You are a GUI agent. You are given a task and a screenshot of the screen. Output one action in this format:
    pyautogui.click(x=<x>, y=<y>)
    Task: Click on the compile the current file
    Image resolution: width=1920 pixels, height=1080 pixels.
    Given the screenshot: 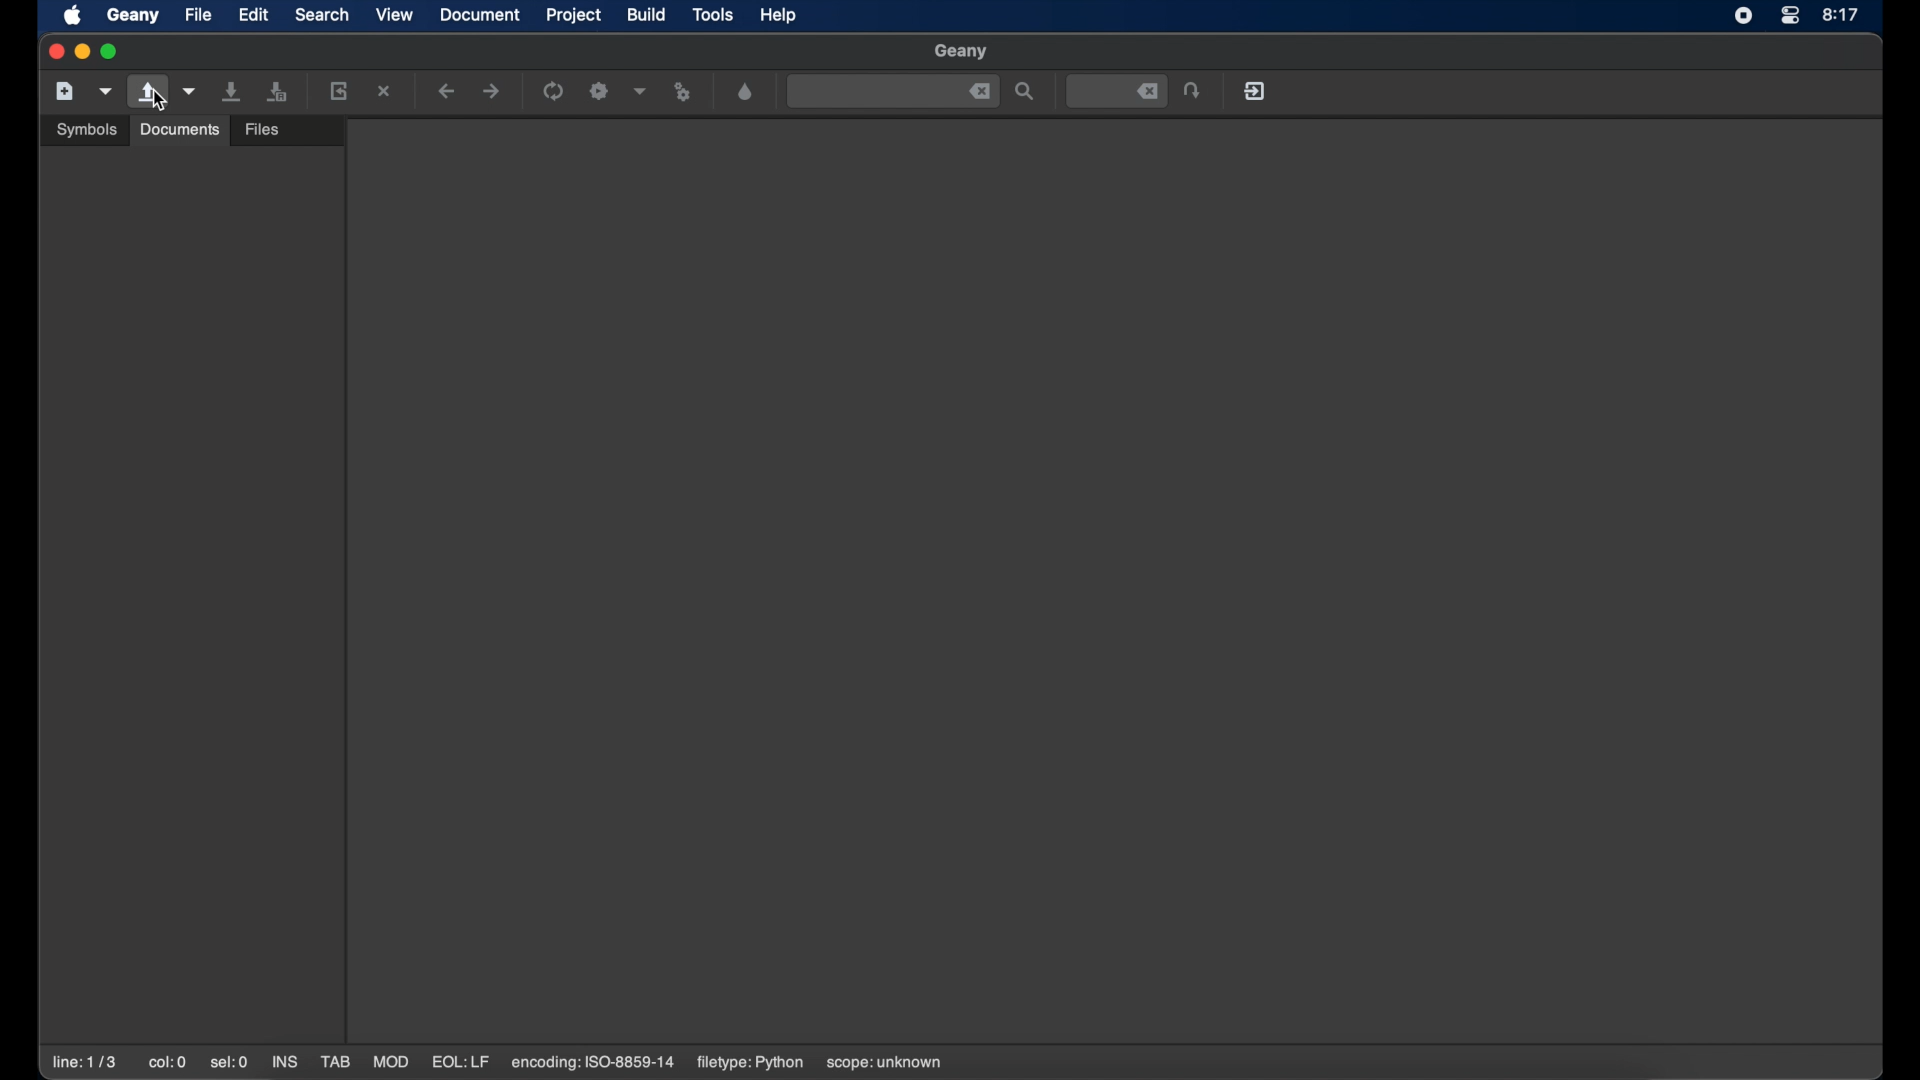 What is the action you would take?
    pyautogui.click(x=553, y=91)
    